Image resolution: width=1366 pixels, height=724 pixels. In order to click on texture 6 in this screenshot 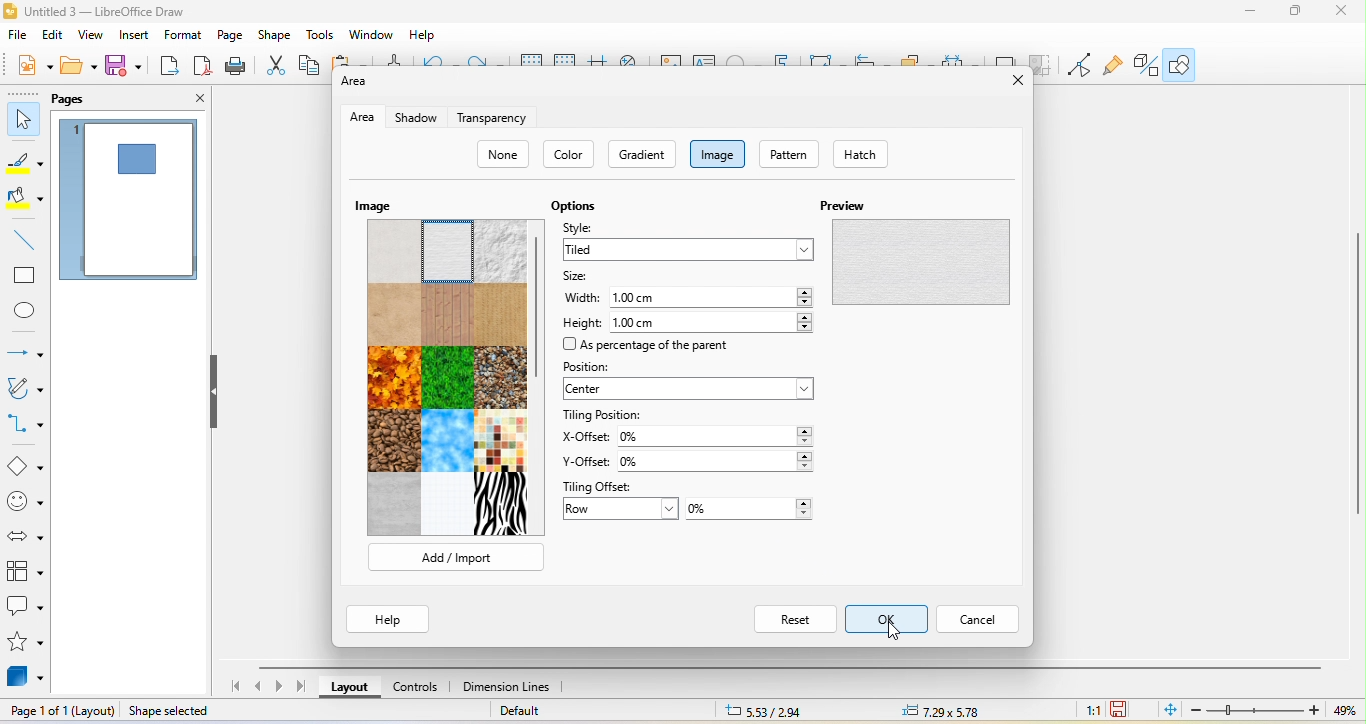, I will do `click(501, 313)`.